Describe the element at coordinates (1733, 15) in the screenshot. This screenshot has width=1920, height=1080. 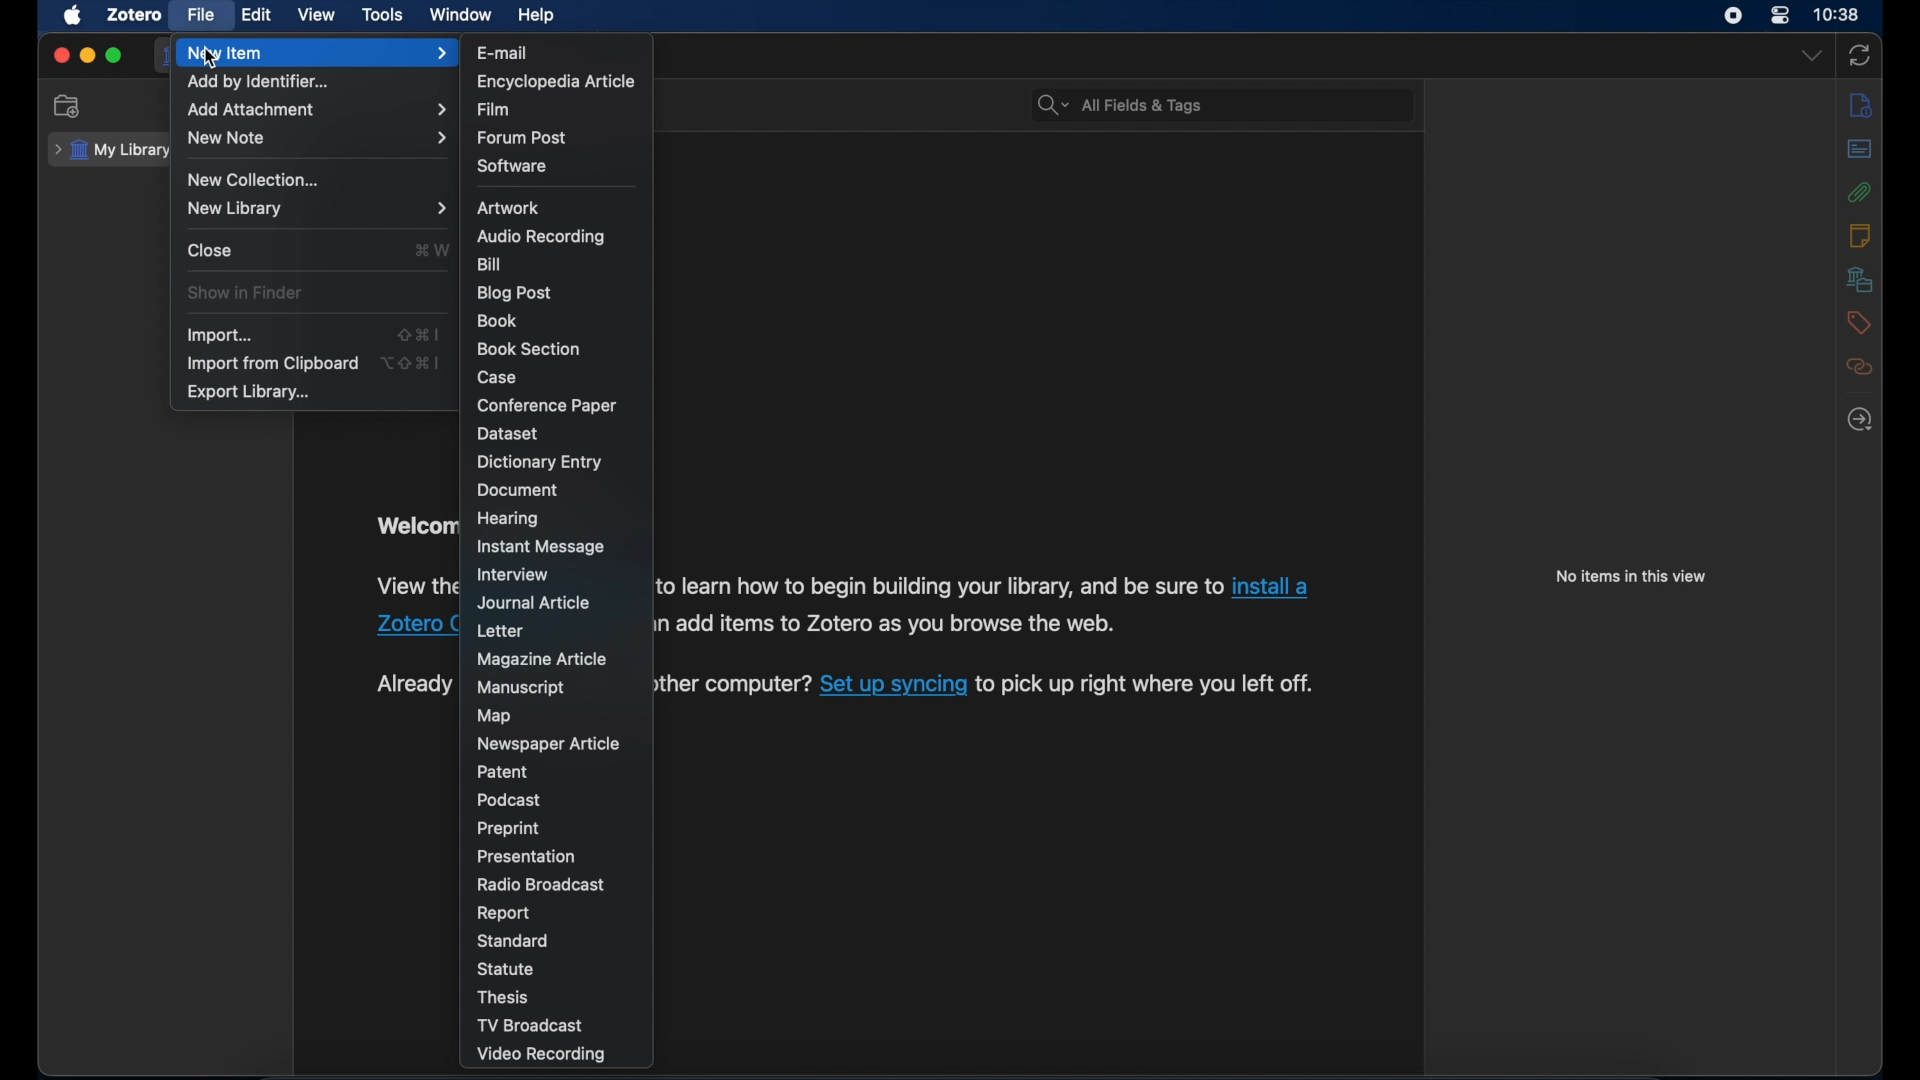
I see `screen recorder` at that location.